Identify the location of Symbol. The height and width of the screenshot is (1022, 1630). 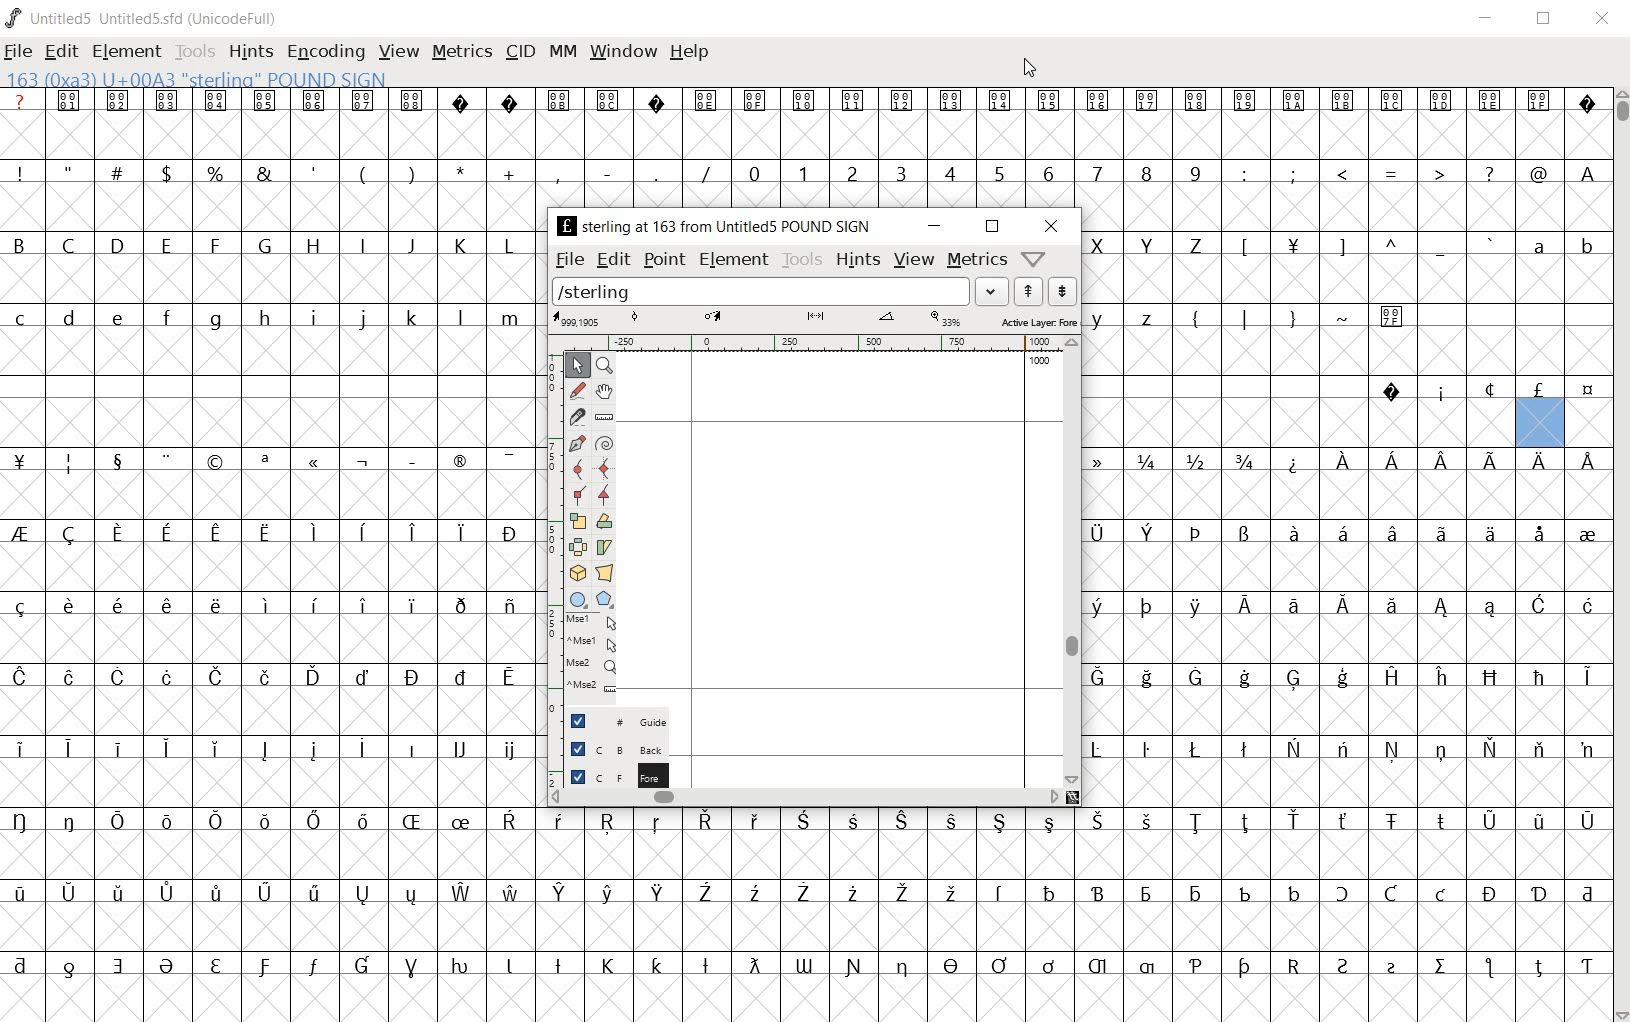
(609, 965).